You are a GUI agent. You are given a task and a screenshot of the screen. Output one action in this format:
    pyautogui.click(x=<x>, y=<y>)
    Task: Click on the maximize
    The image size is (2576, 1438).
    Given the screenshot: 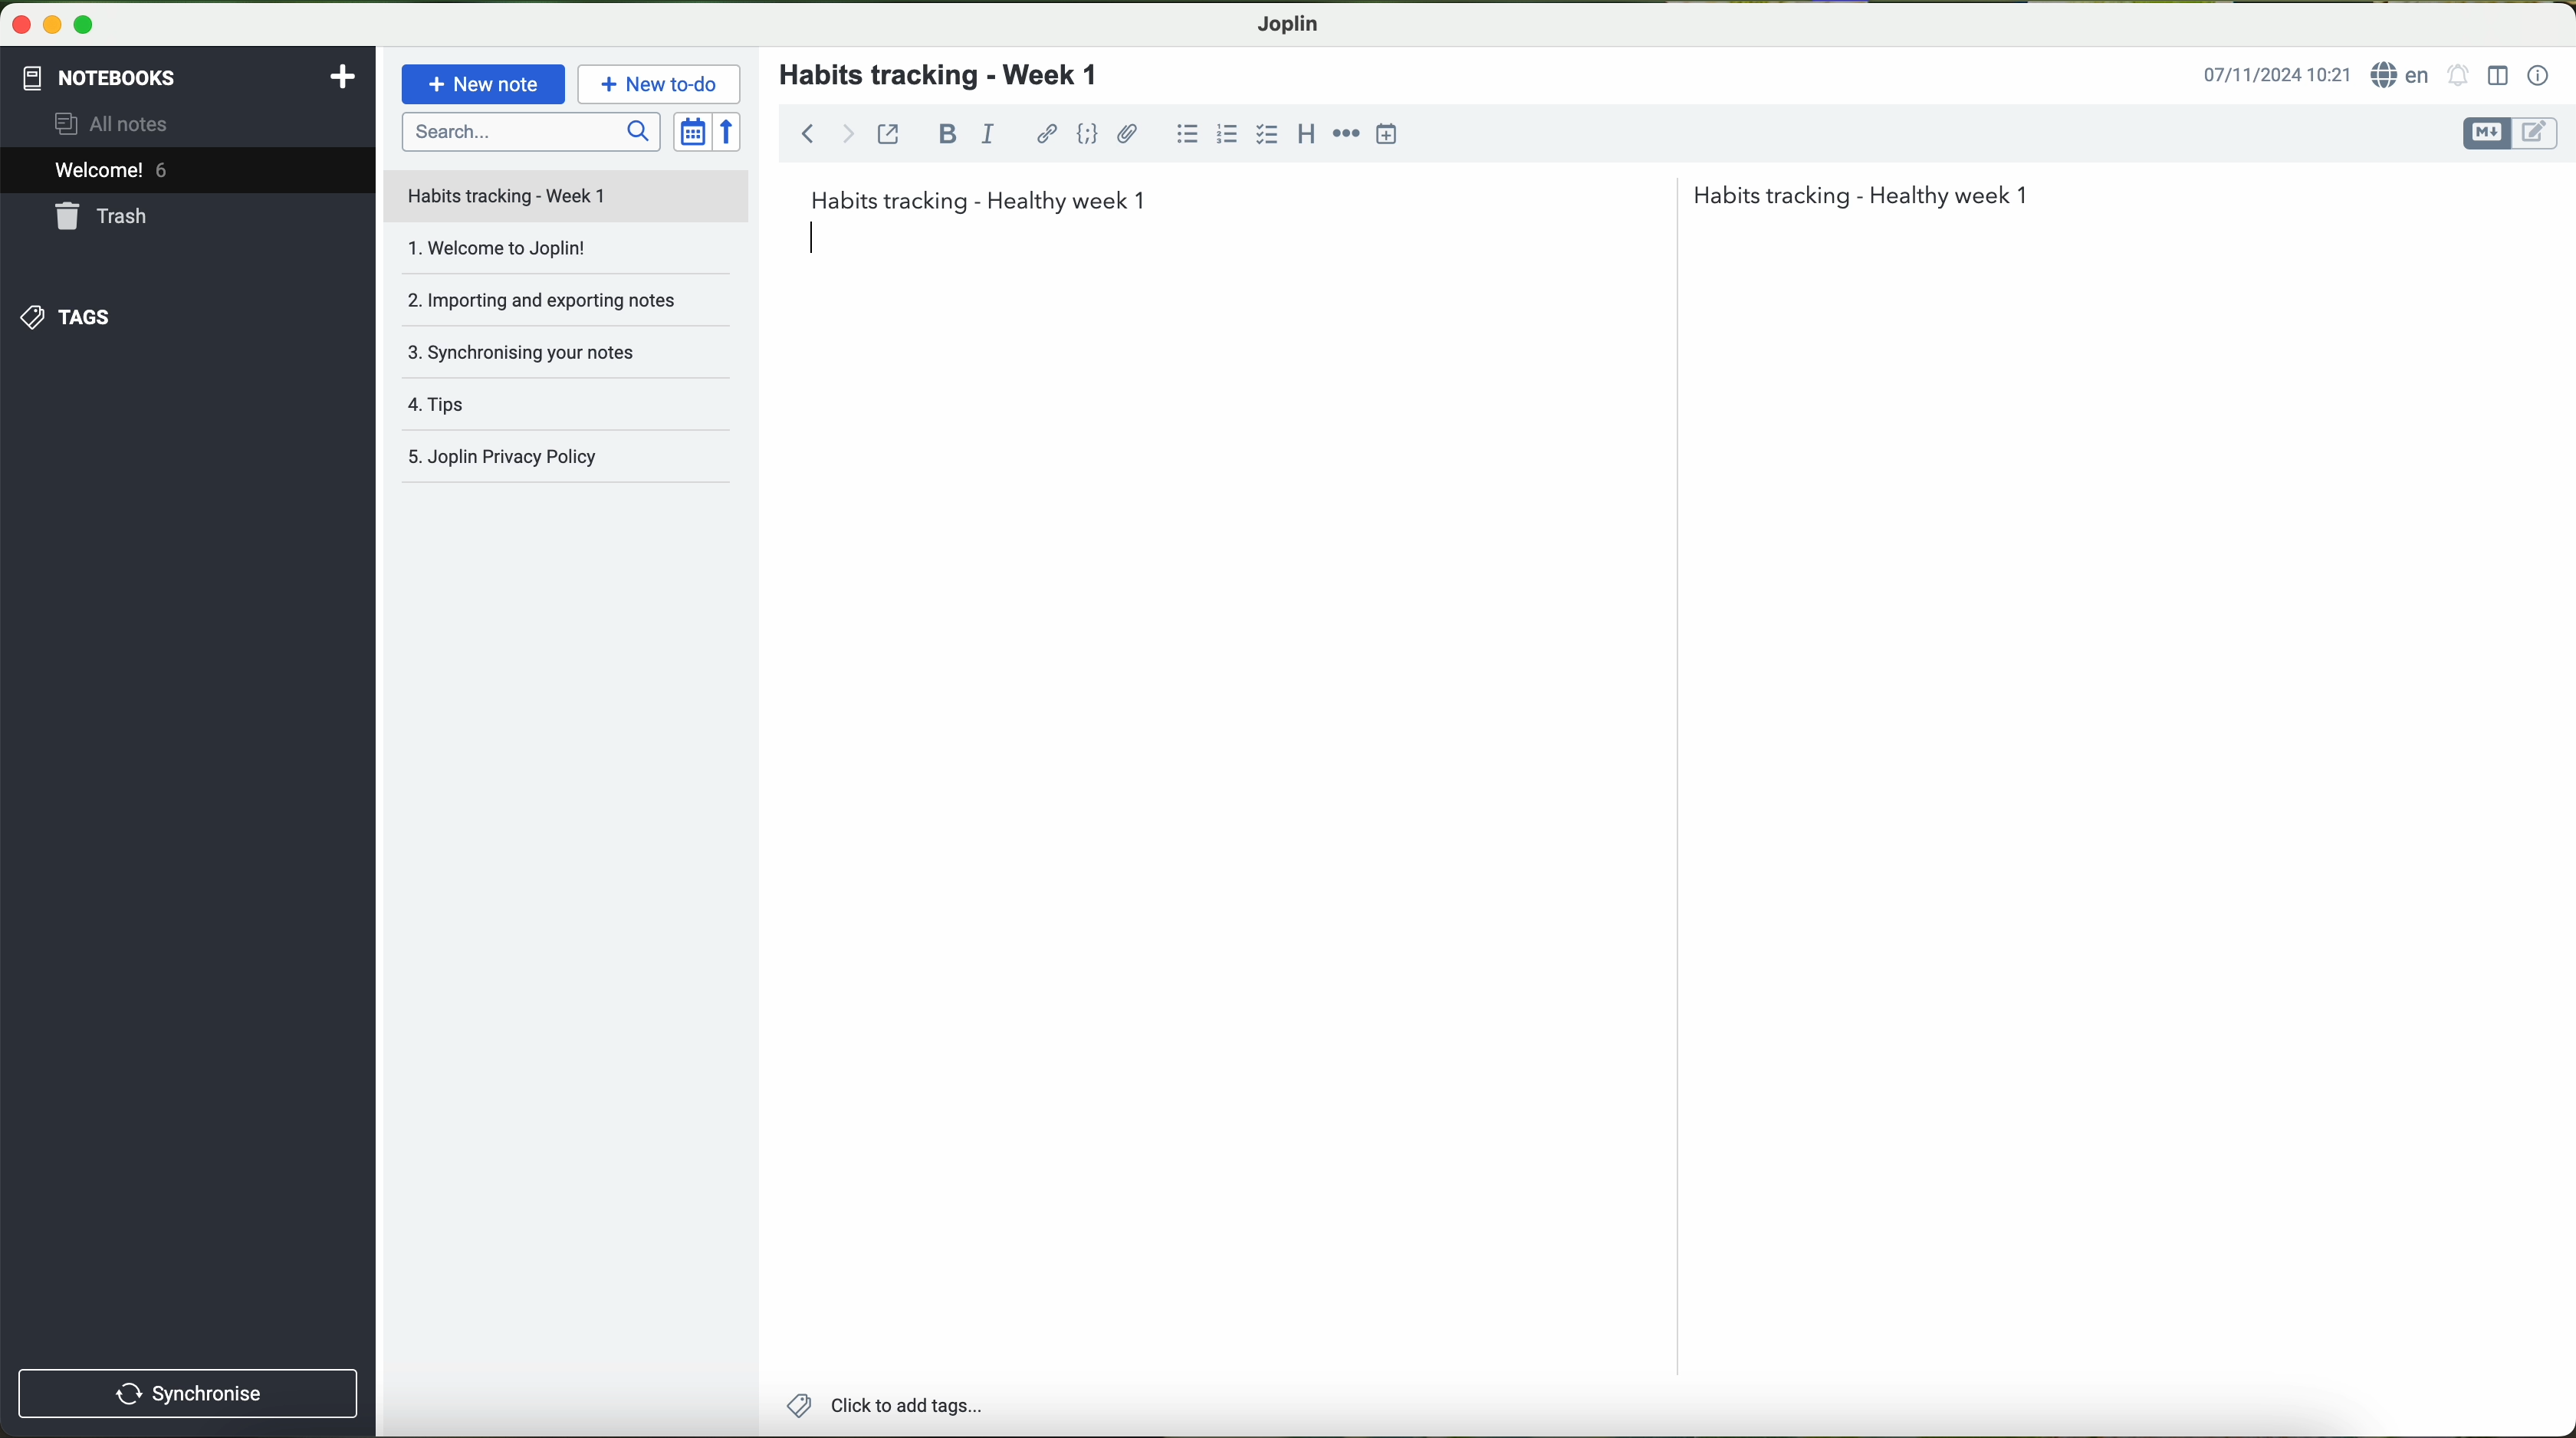 What is the action you would take?
    pyautogui.click(x=85, y=24)
    